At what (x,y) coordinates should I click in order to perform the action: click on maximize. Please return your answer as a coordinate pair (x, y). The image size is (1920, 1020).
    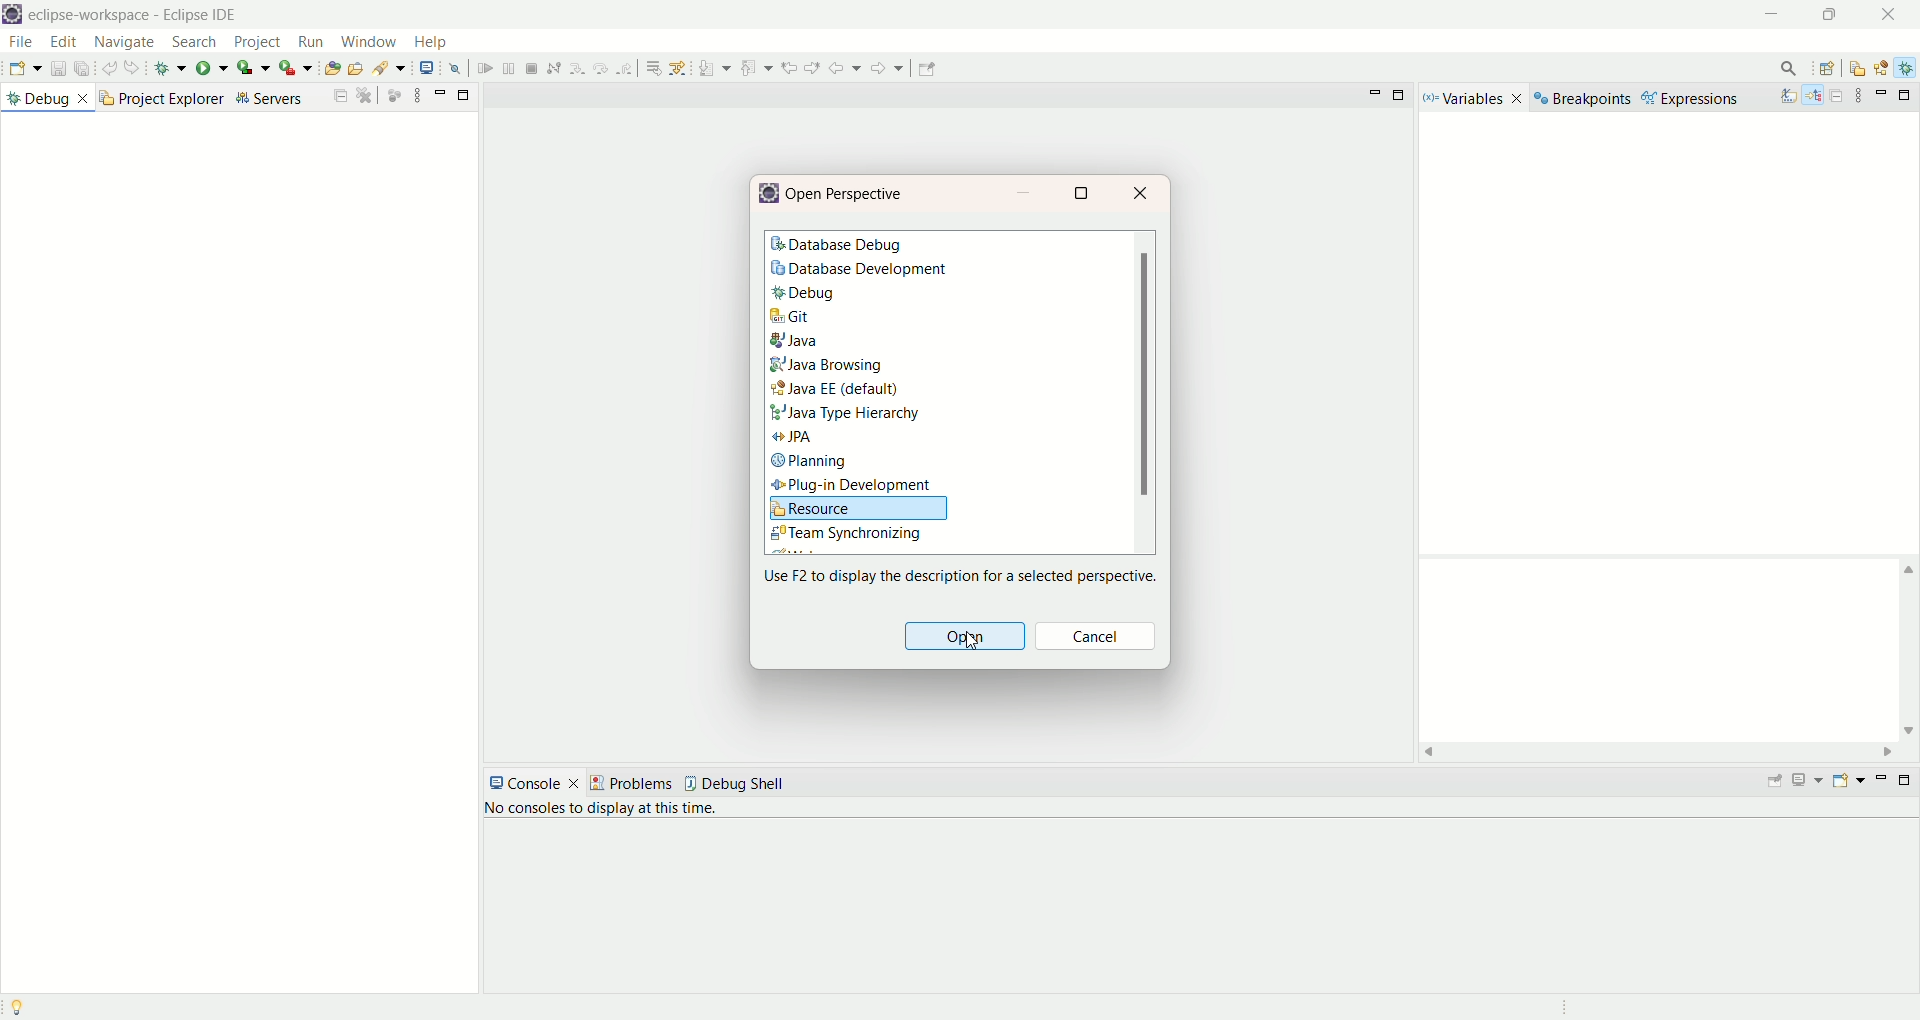
    Looking at the image, I should click on (1908, 96).